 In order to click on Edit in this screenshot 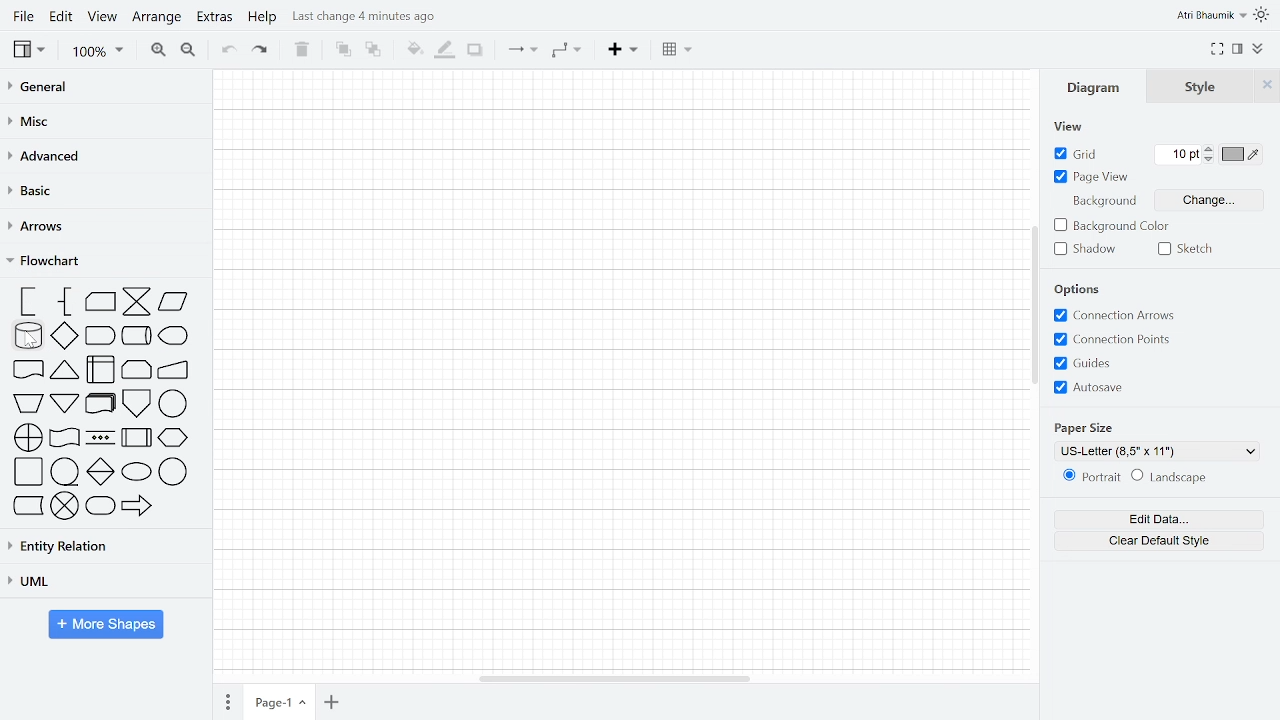, I will do `click(62, 19)`.